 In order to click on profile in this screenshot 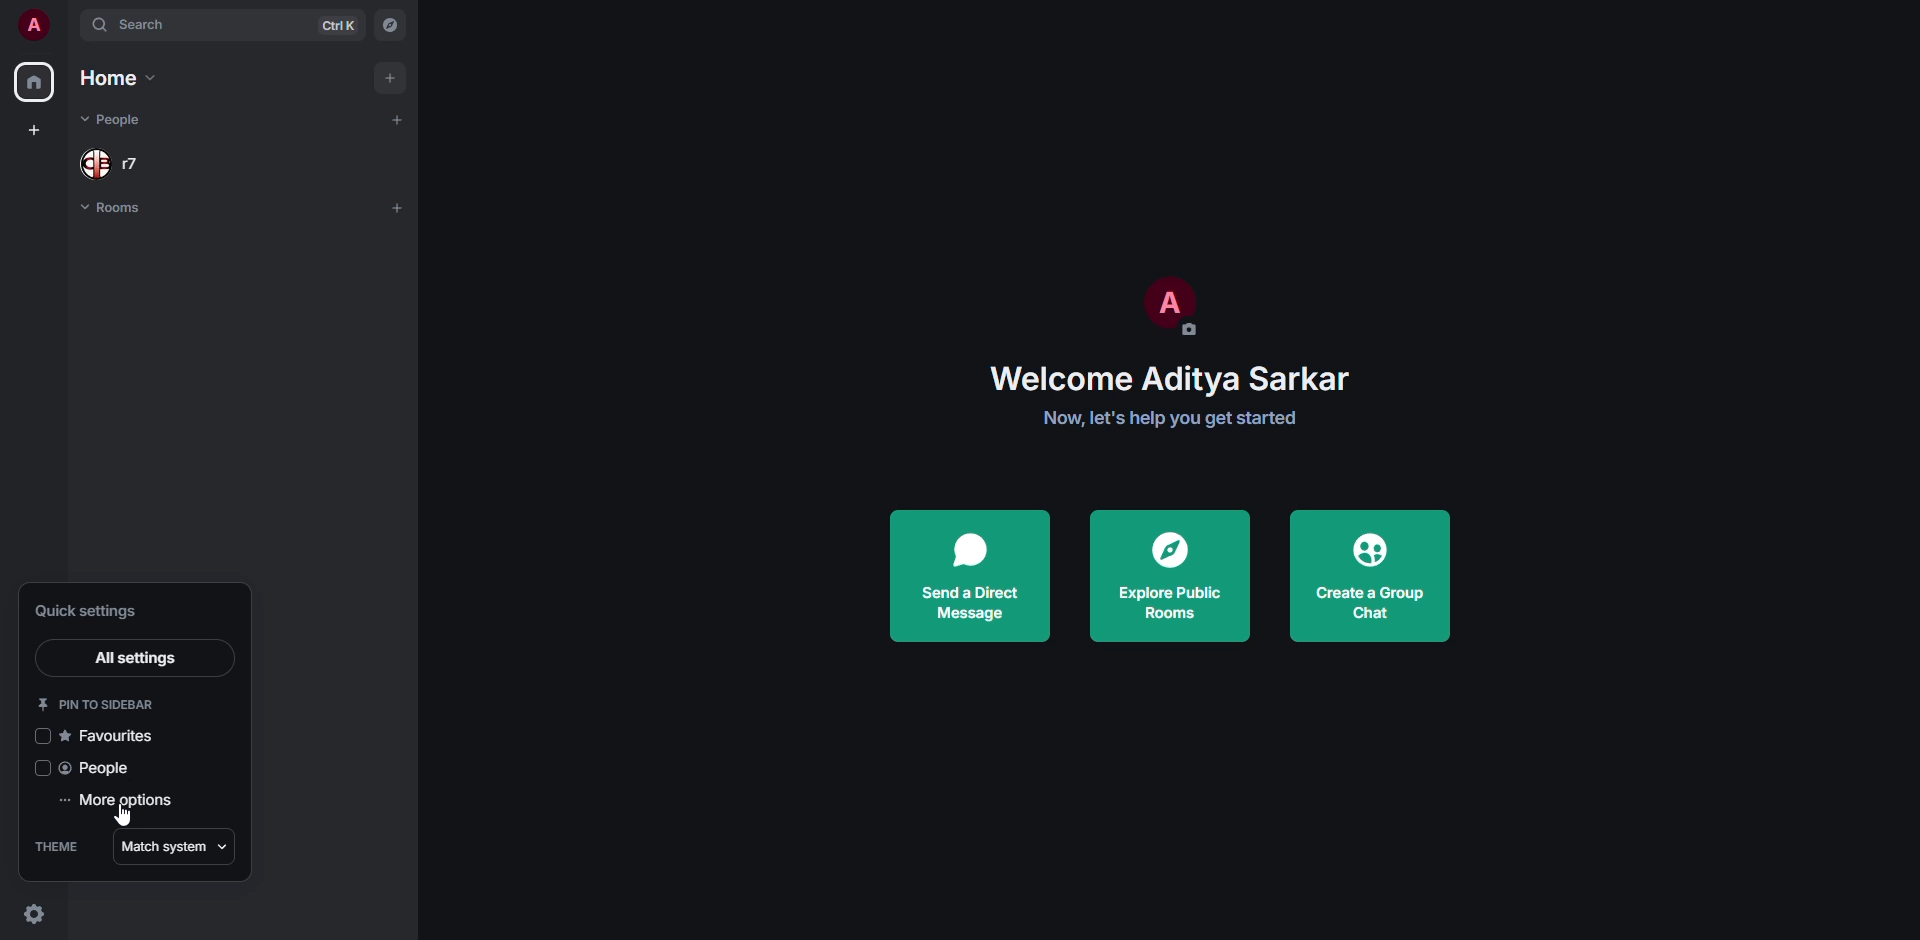, I will do `click(33, 24)`.